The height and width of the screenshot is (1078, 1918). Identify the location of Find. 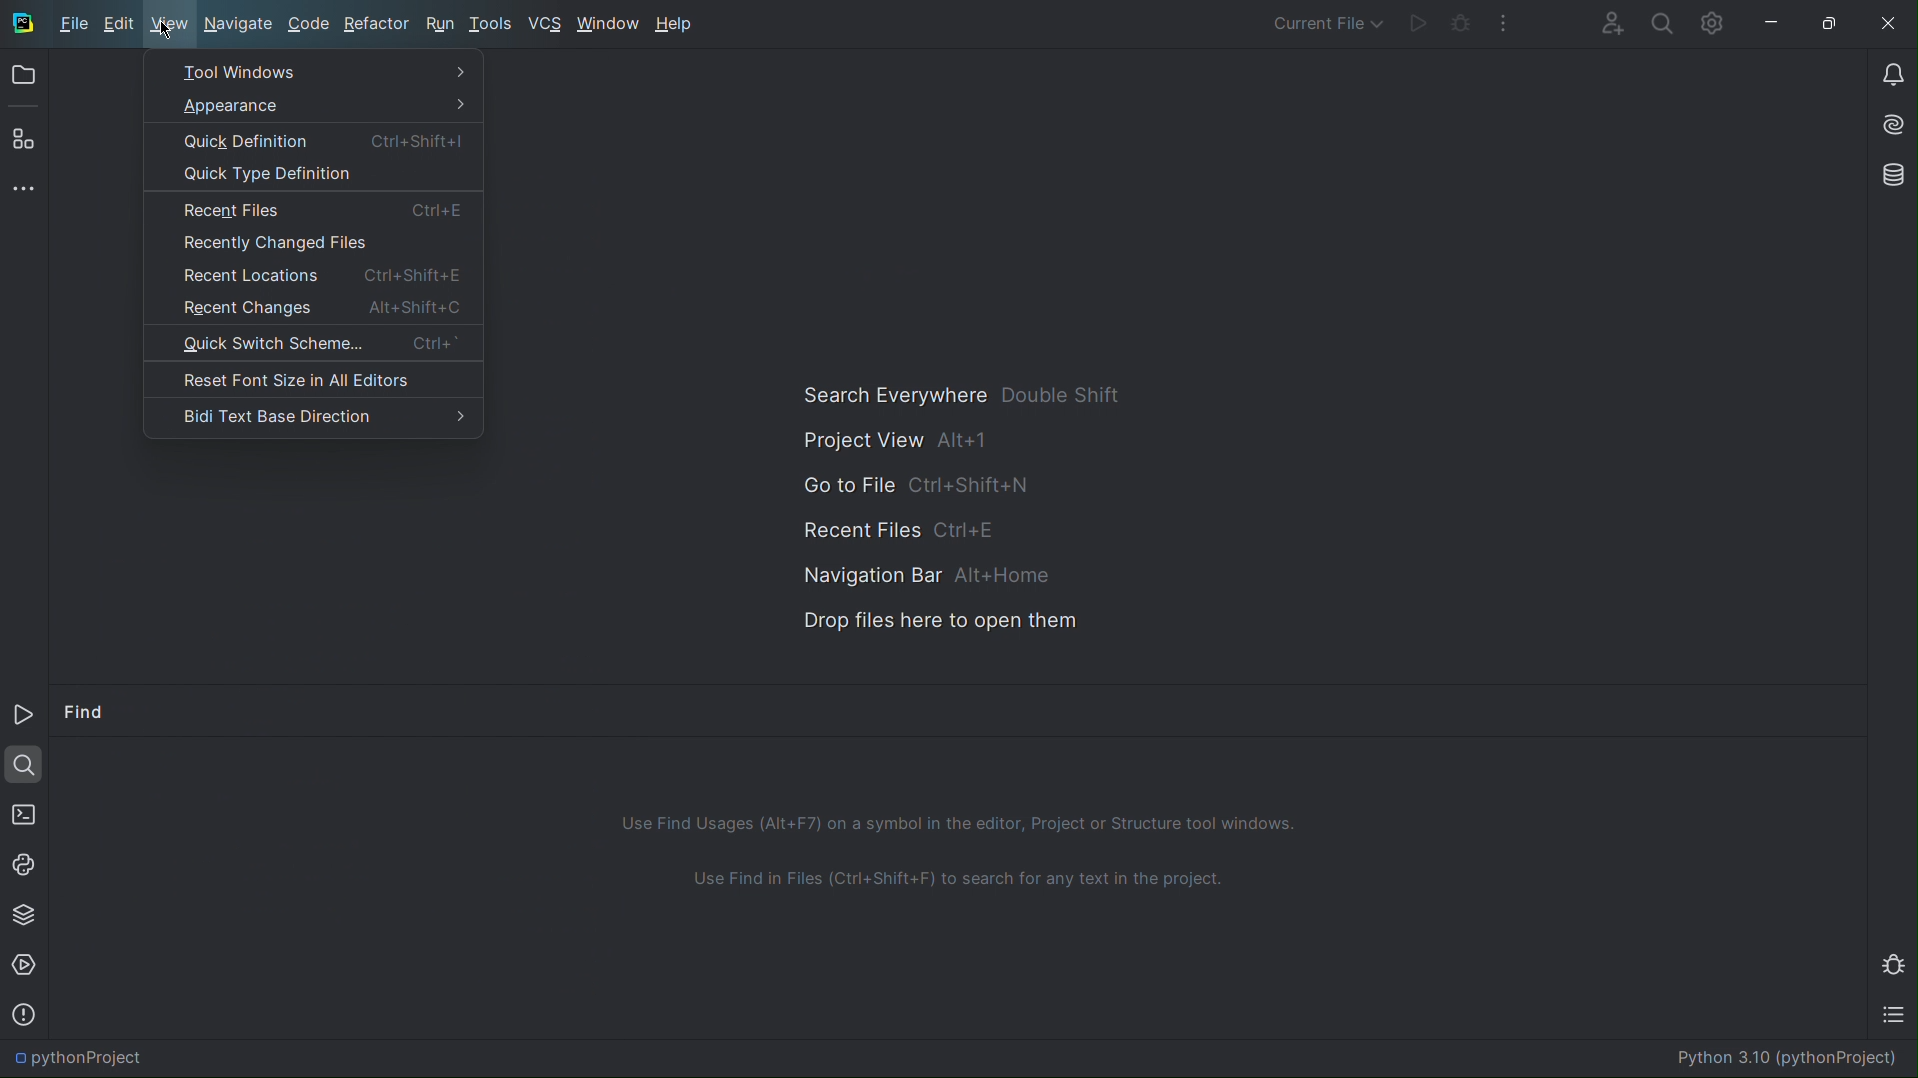
(86, 715).